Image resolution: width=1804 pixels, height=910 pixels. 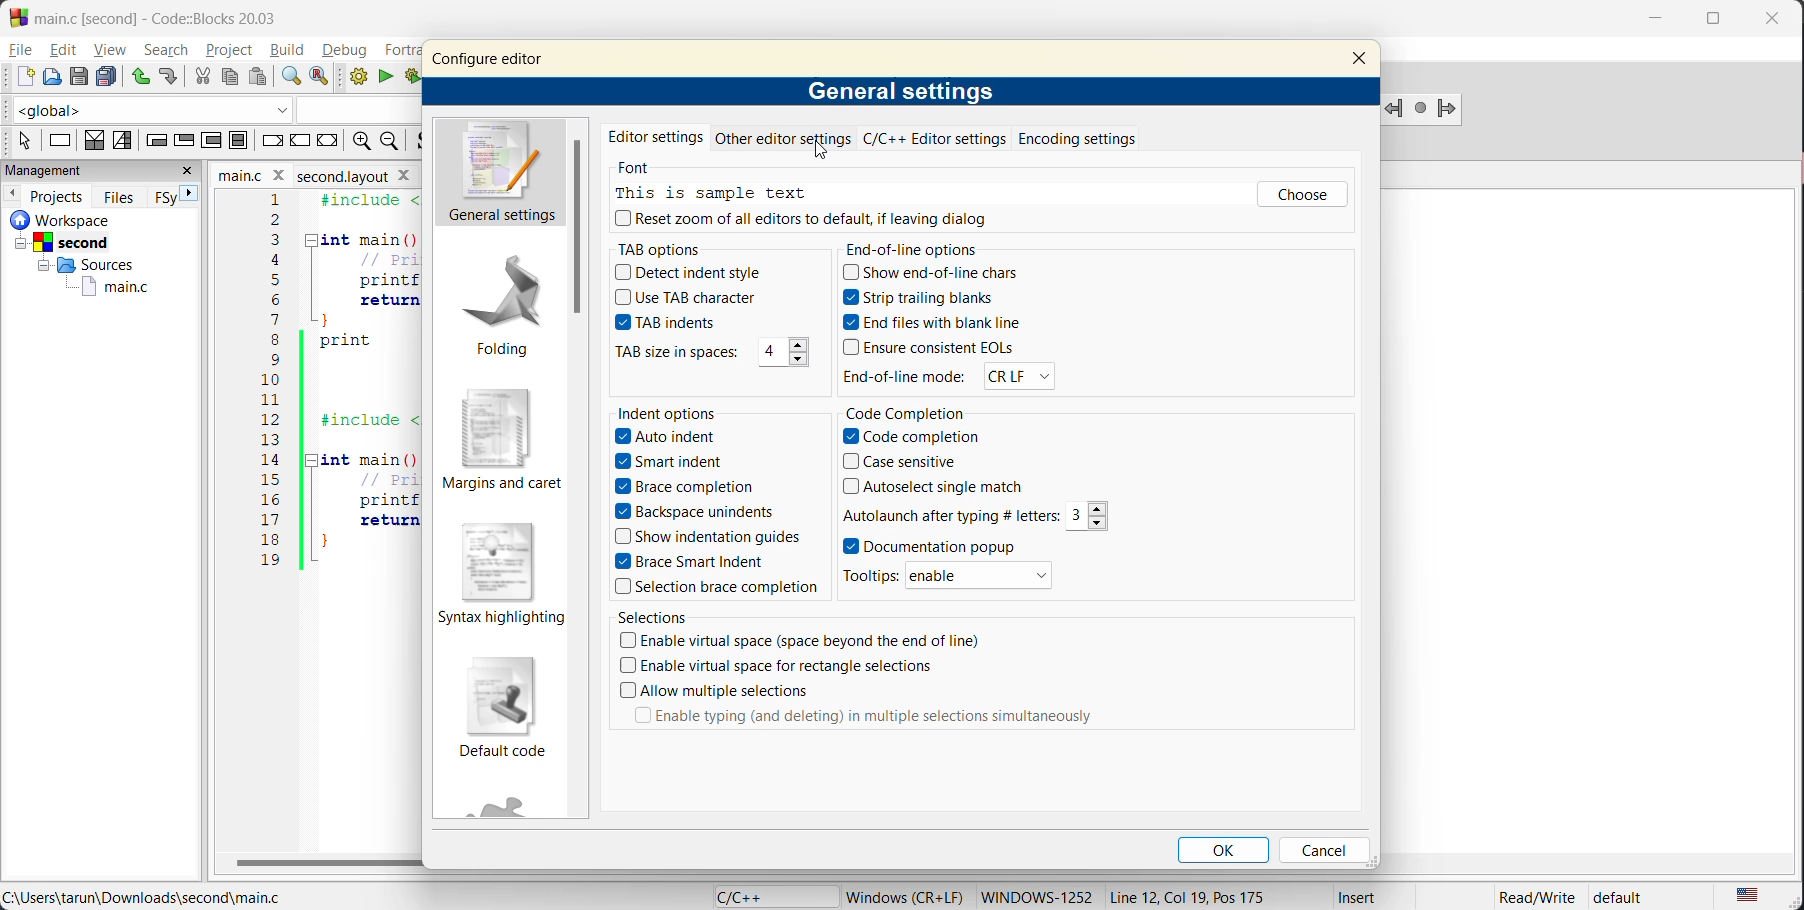 What do you see at coordinates (205, 109) in the screenshot?
I see `code completion compiler` at bounding box center [205, 109].